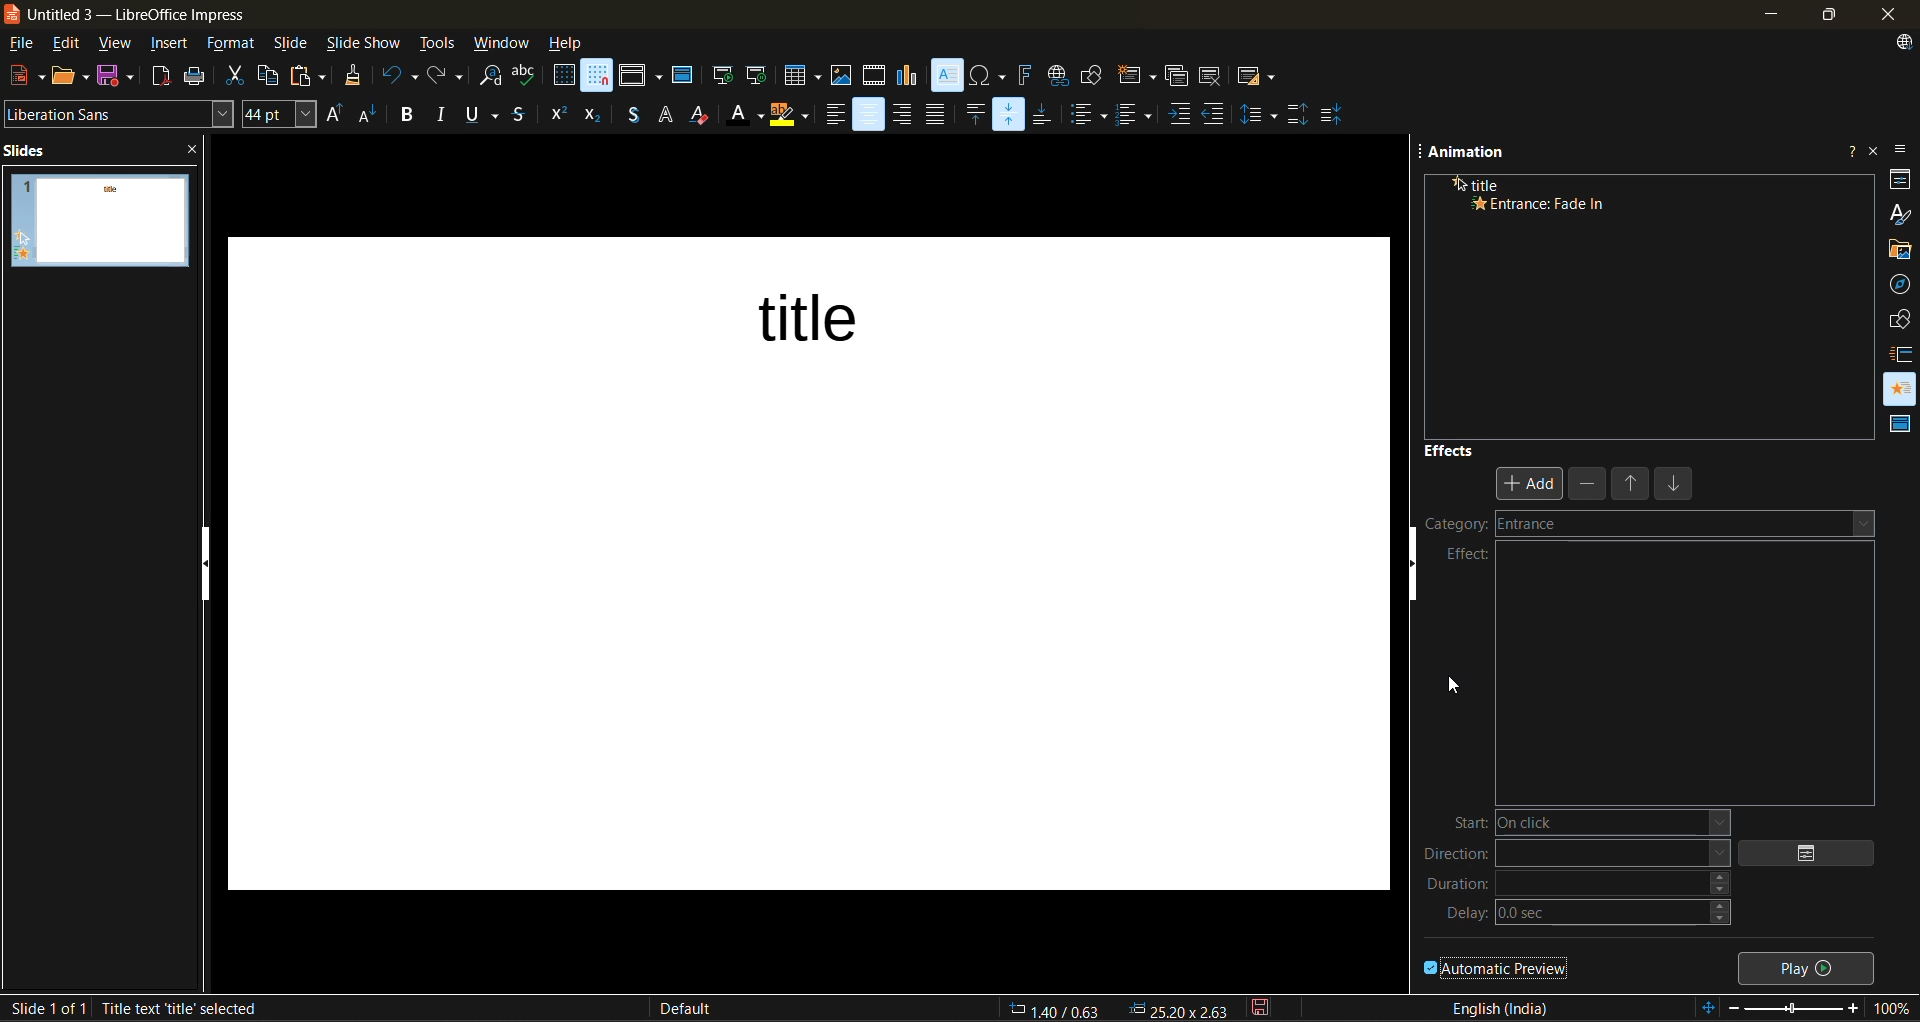 Image resolution: width=1920 pixels, height=1022 pixels. What do you see at coordinates (1501, 1007) in the screenshot?
I see `text language` at bounding box center [1501, 1007].